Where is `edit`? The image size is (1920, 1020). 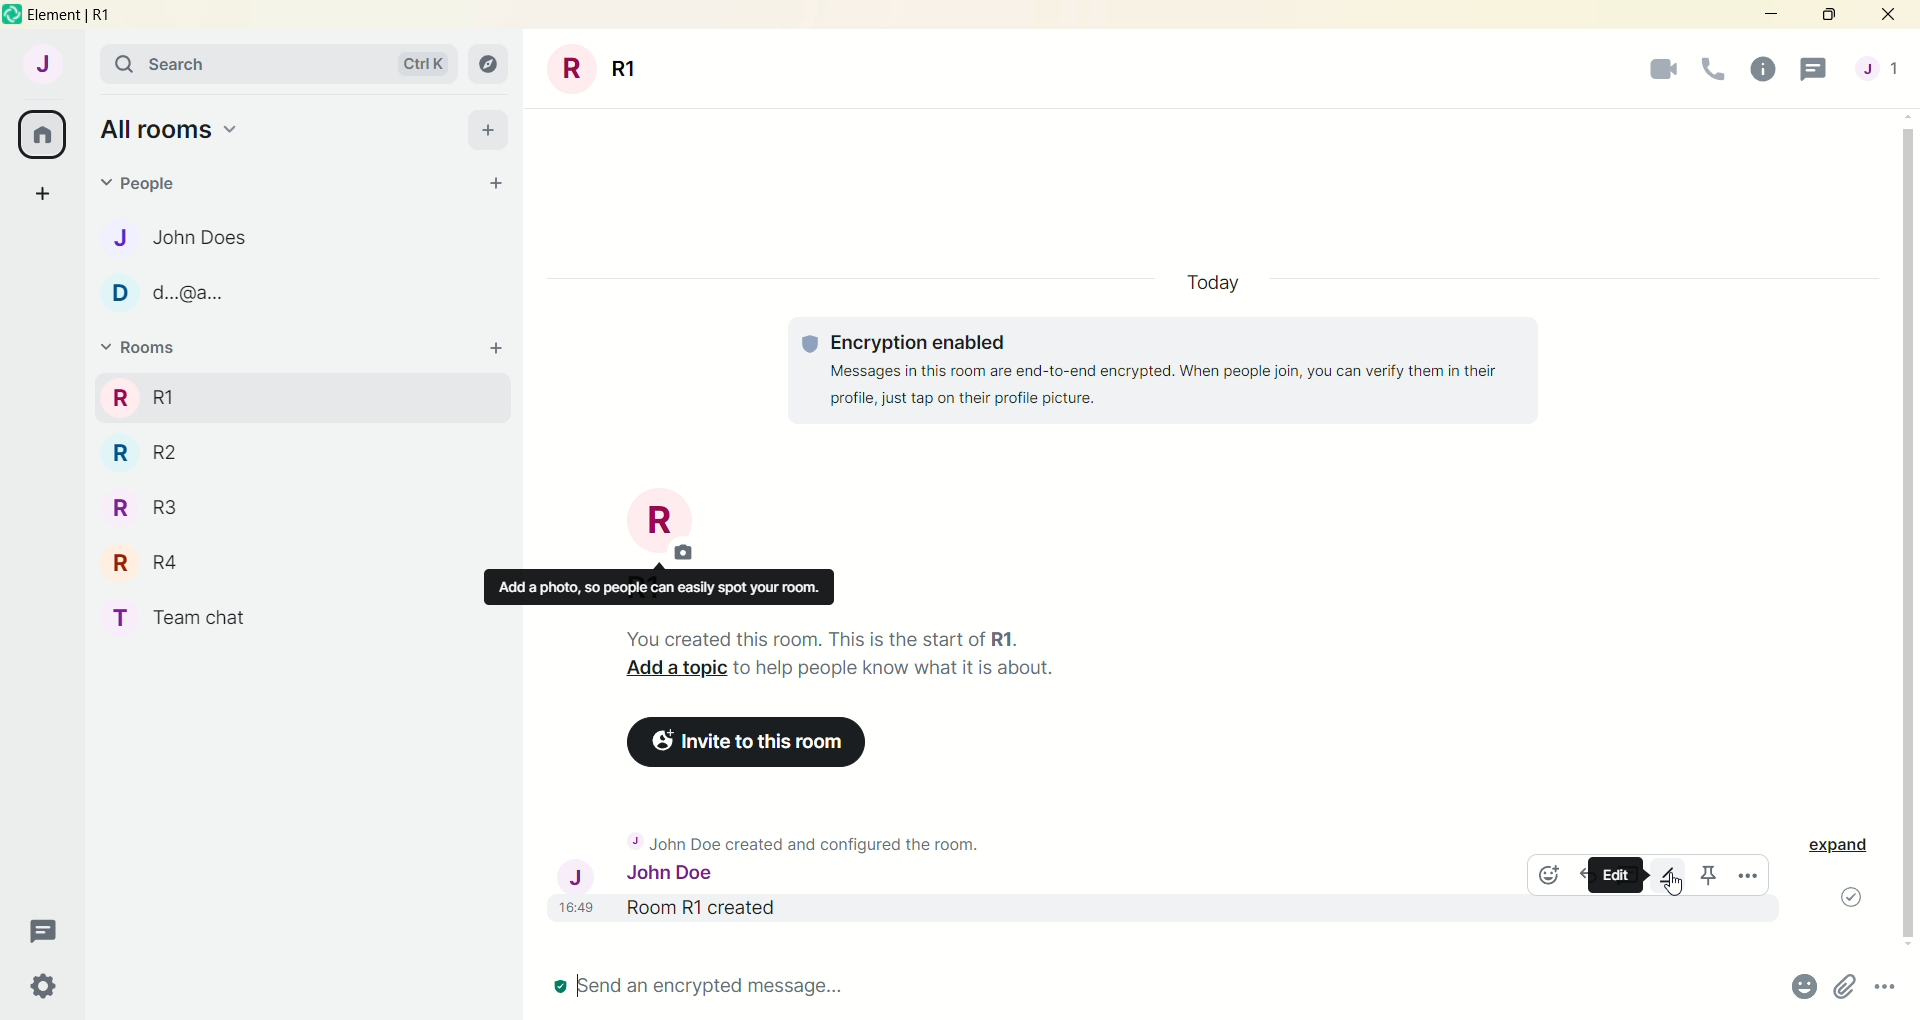
edit is located at coordinates (1667, 877).